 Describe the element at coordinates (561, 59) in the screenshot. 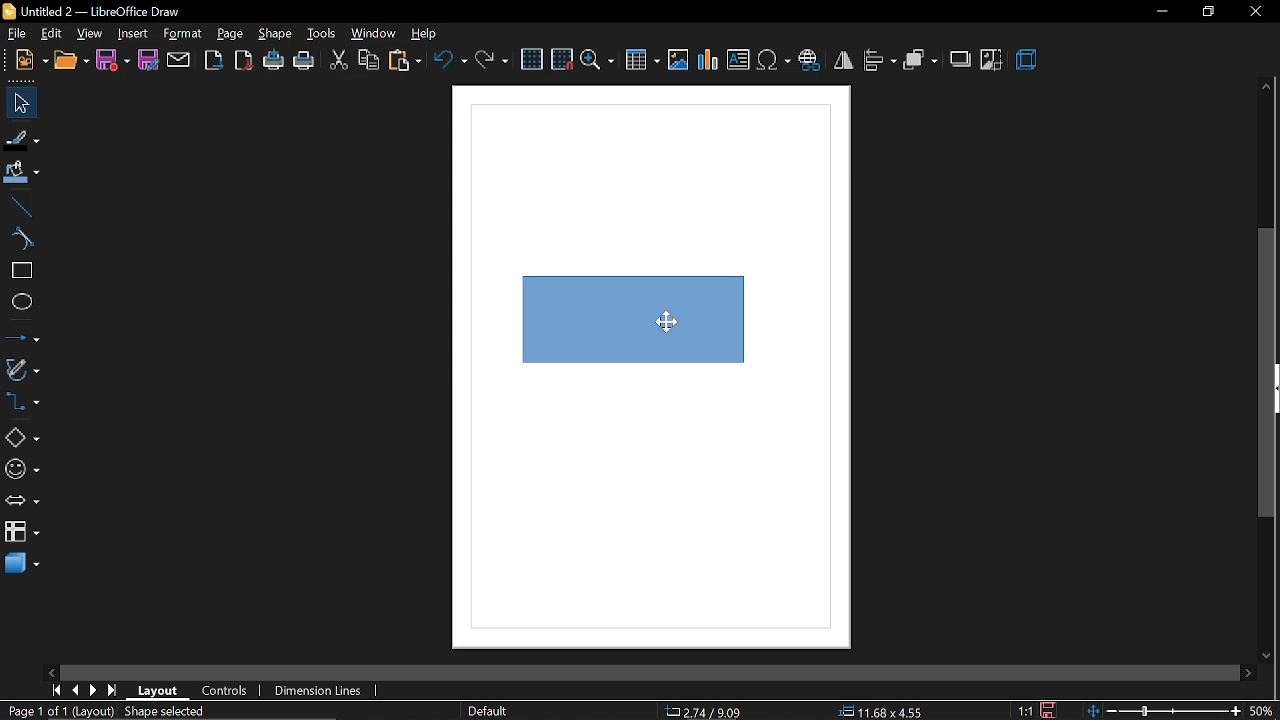

I see `snap to grid` at that location.